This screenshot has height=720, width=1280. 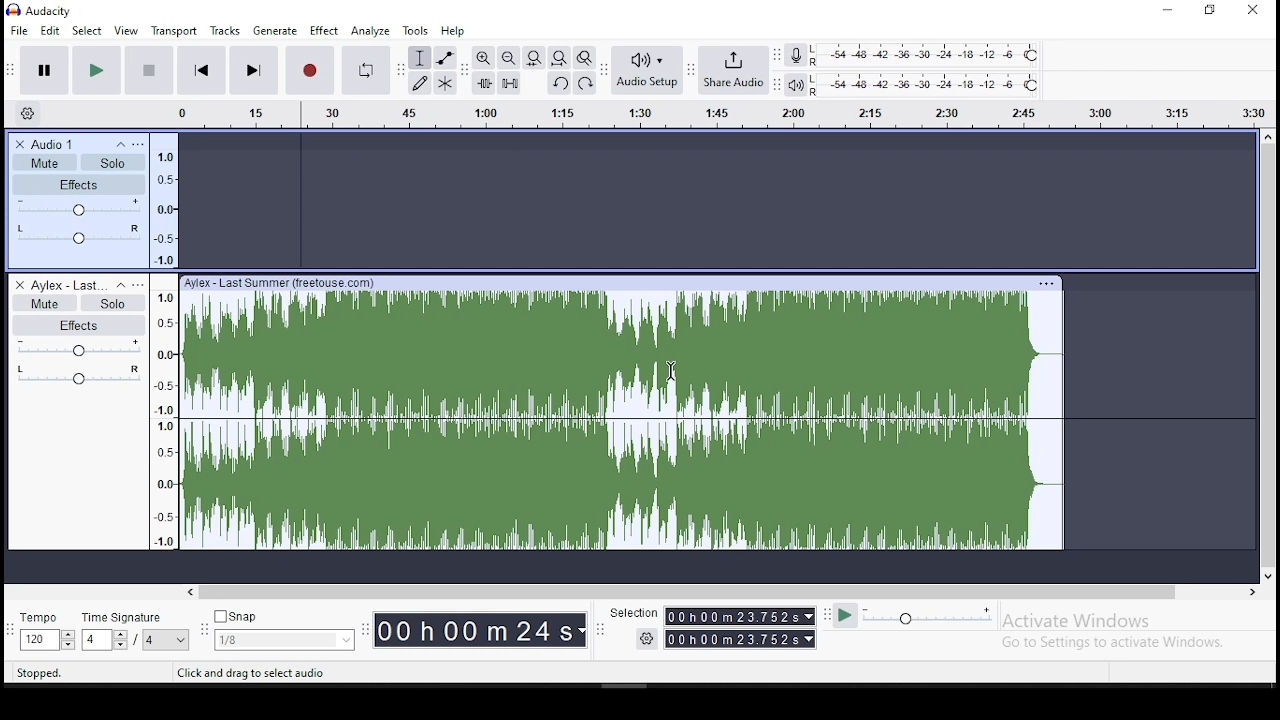 What do you see at coordinates (96, 70) in the screenshot?
I see `pause` at bounding box center [96, 70].